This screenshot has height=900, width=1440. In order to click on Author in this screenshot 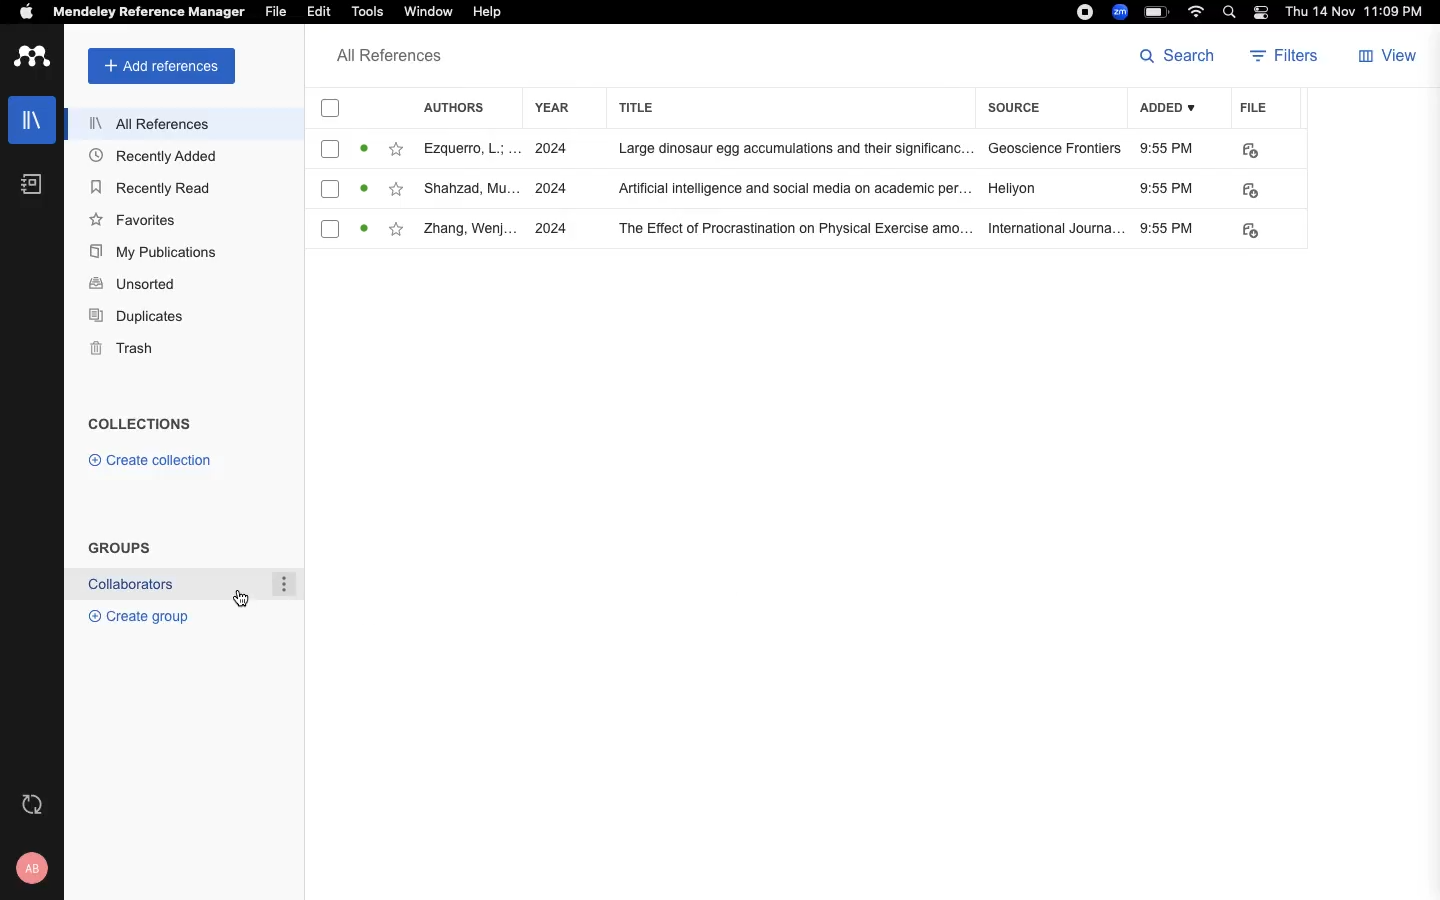, I will do `click(468, 232)`.